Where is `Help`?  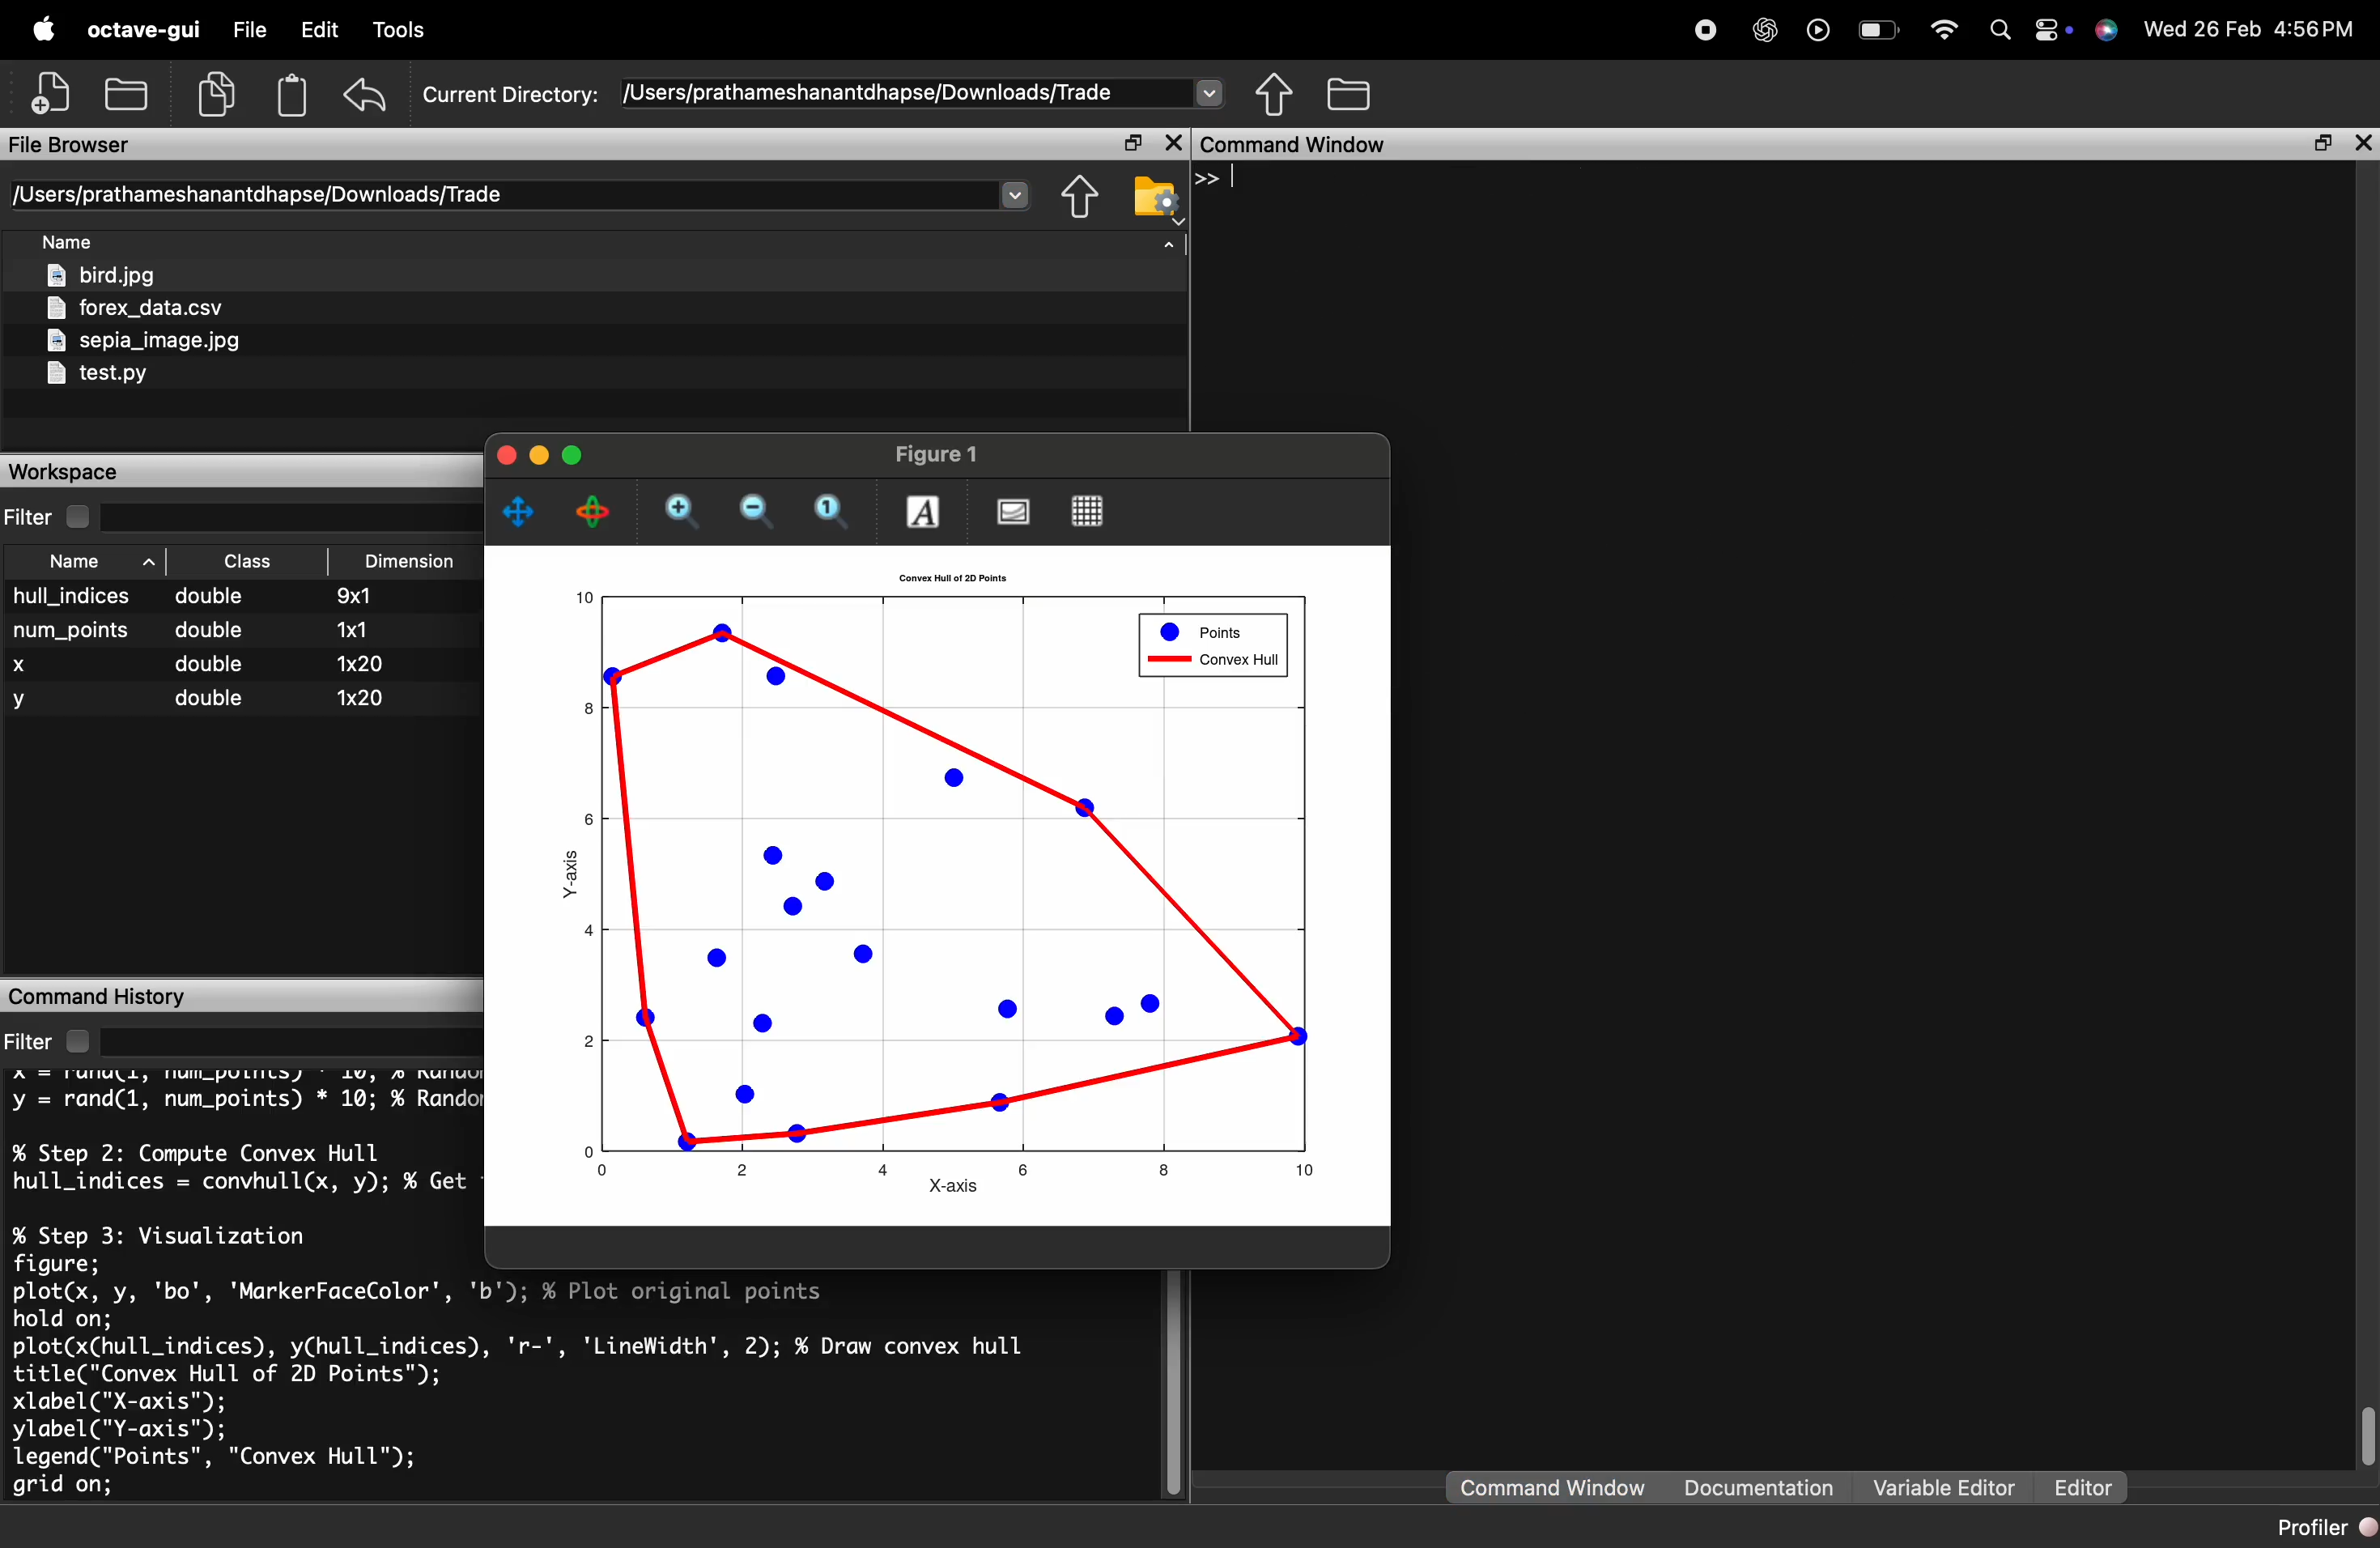 Help is located at coordinates (688, 28).